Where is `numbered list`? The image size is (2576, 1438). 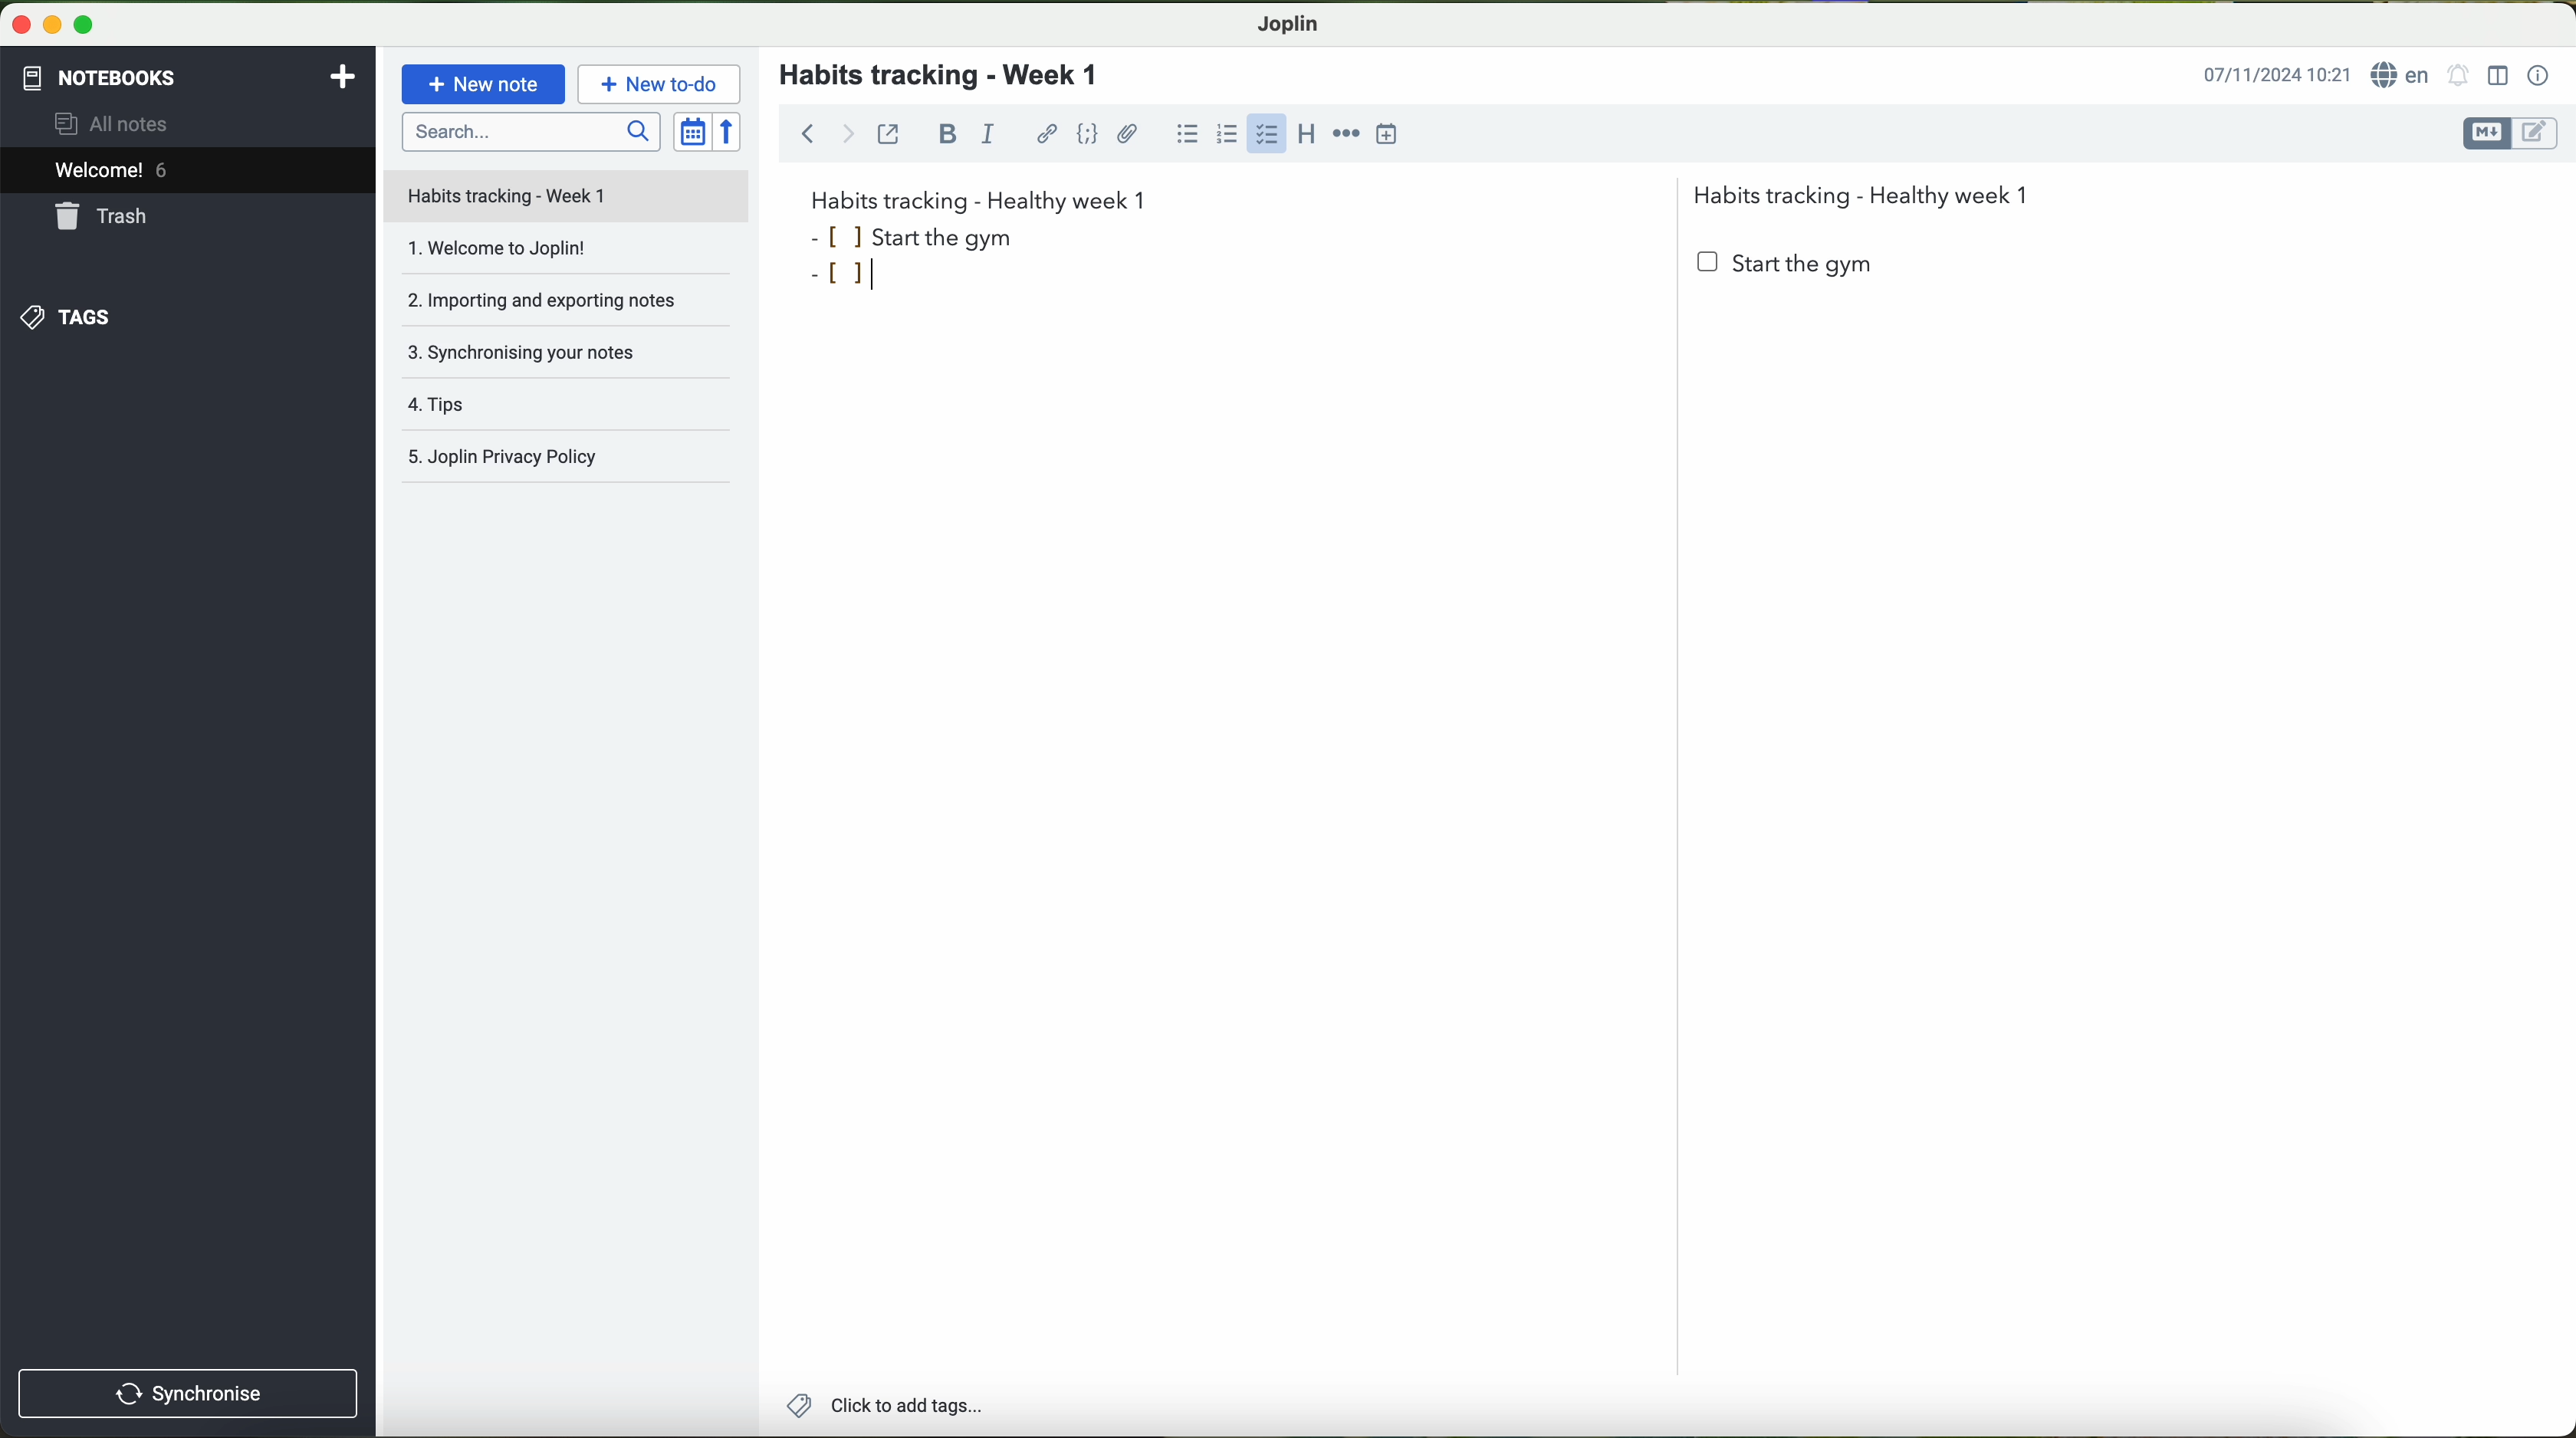 numbered list is located at coordinates (1230, 132).